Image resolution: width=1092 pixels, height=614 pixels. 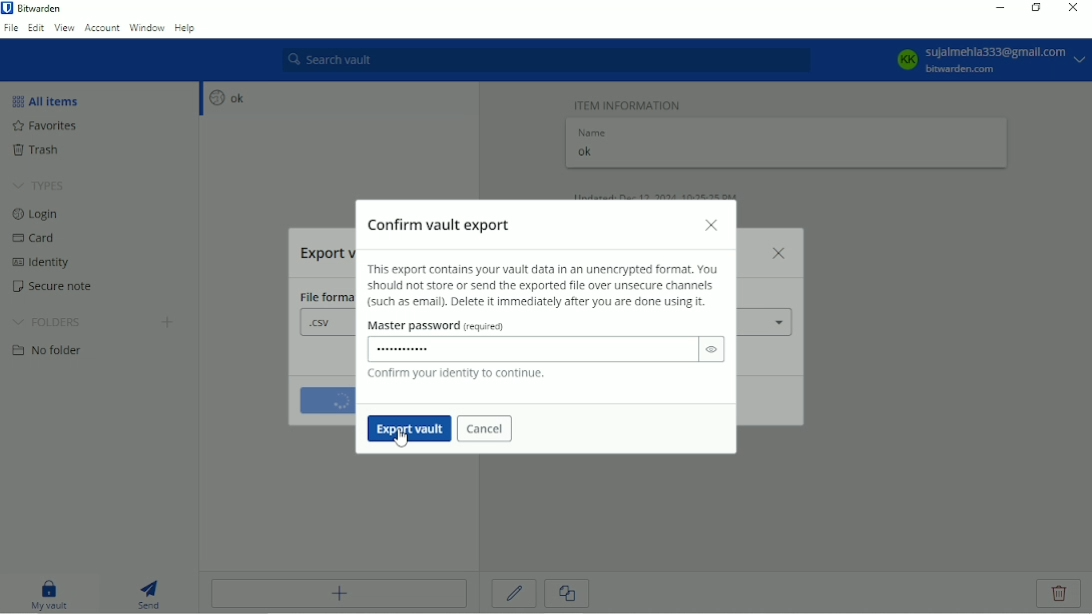 What do you see at coordinates (47, 264) in the screenshot?
I see `Identity` at bounding box center [47, 264].